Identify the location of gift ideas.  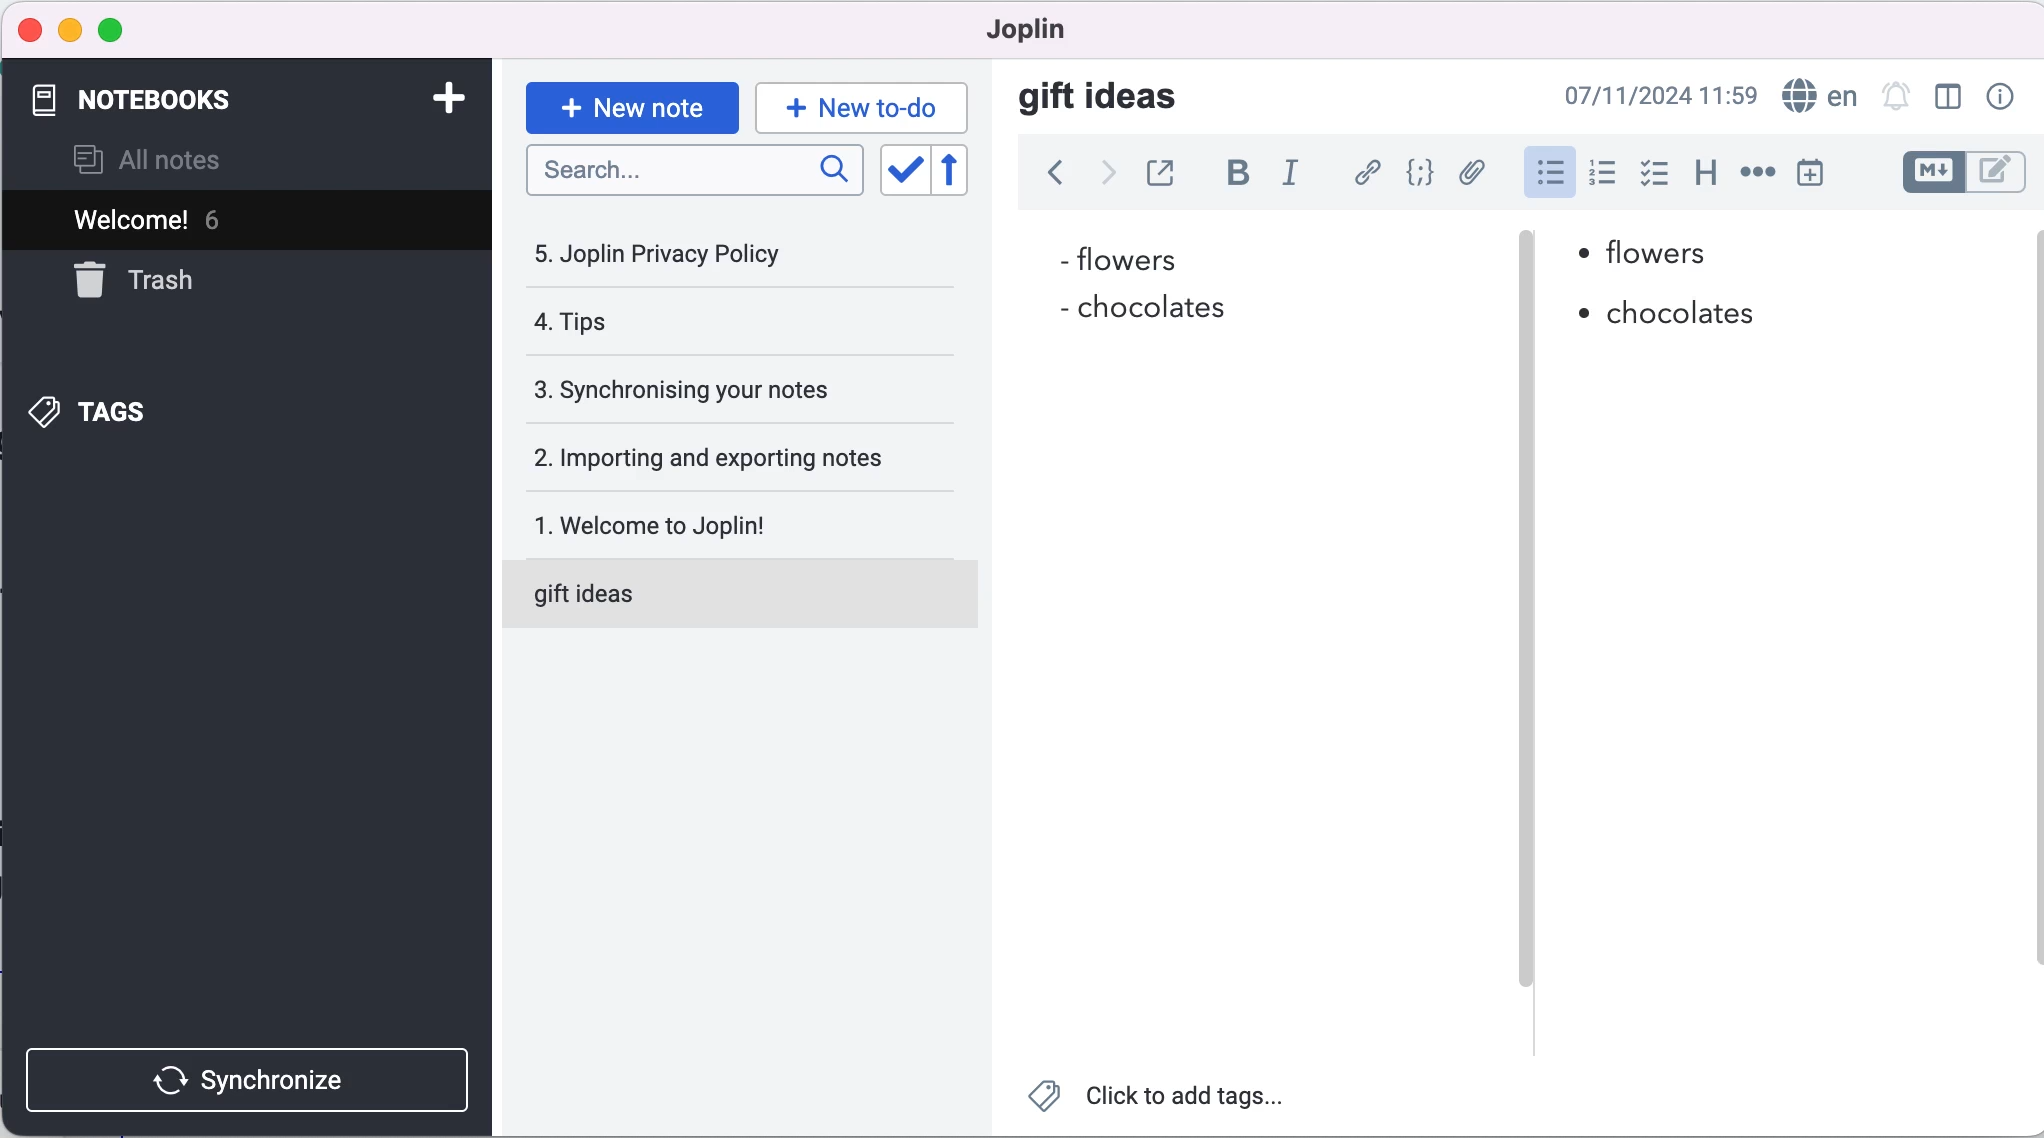
(1102, 100).